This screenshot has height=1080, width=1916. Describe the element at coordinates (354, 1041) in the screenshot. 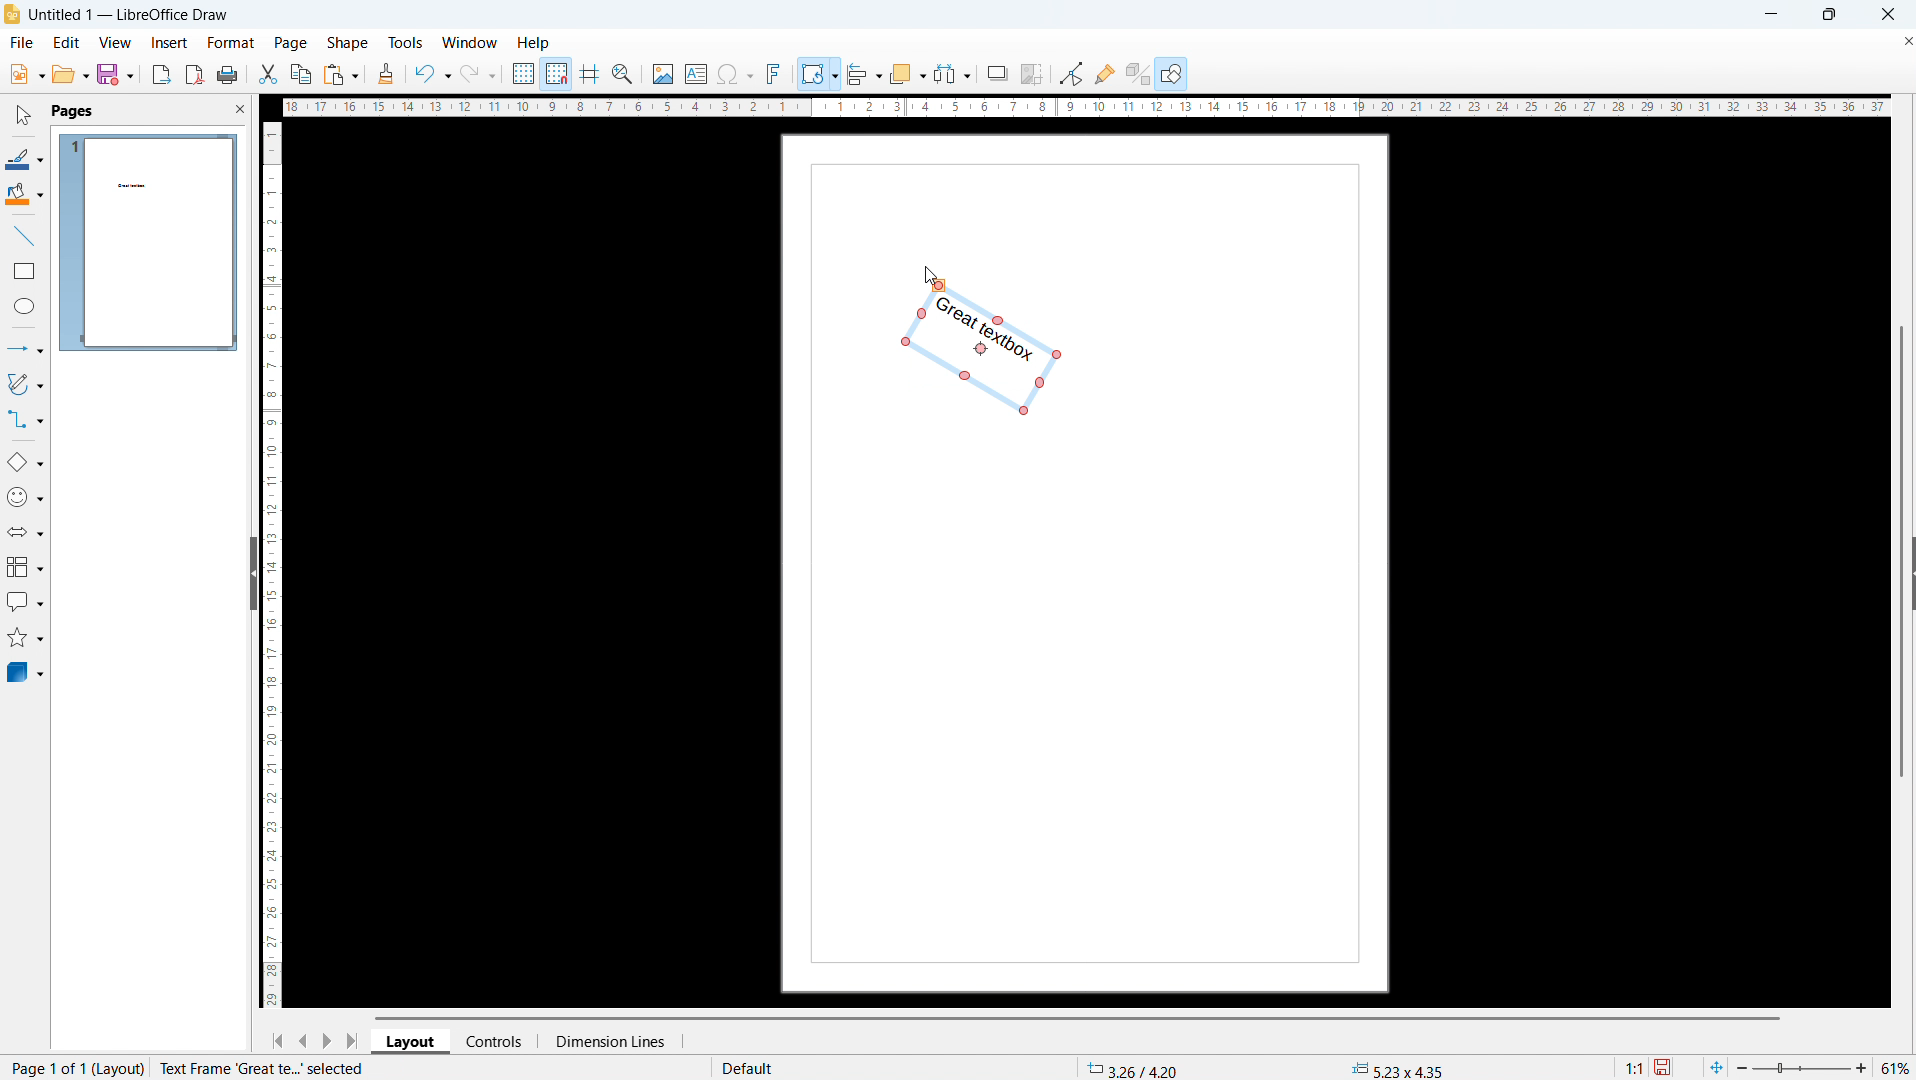

I see `Go to last page` at that location.